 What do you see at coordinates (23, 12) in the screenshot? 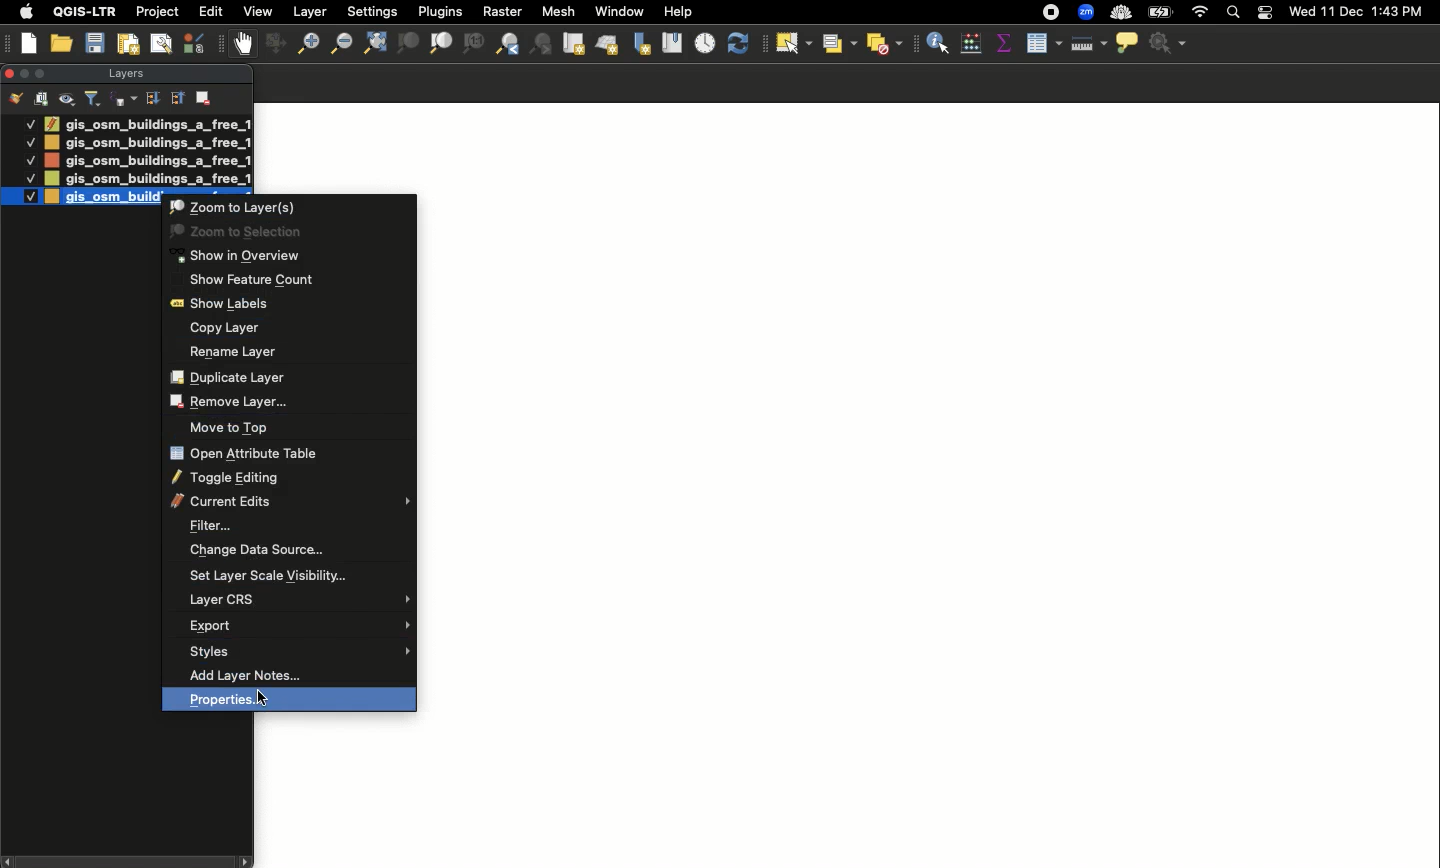
I see `Apple` at bounding box center [23, 12].